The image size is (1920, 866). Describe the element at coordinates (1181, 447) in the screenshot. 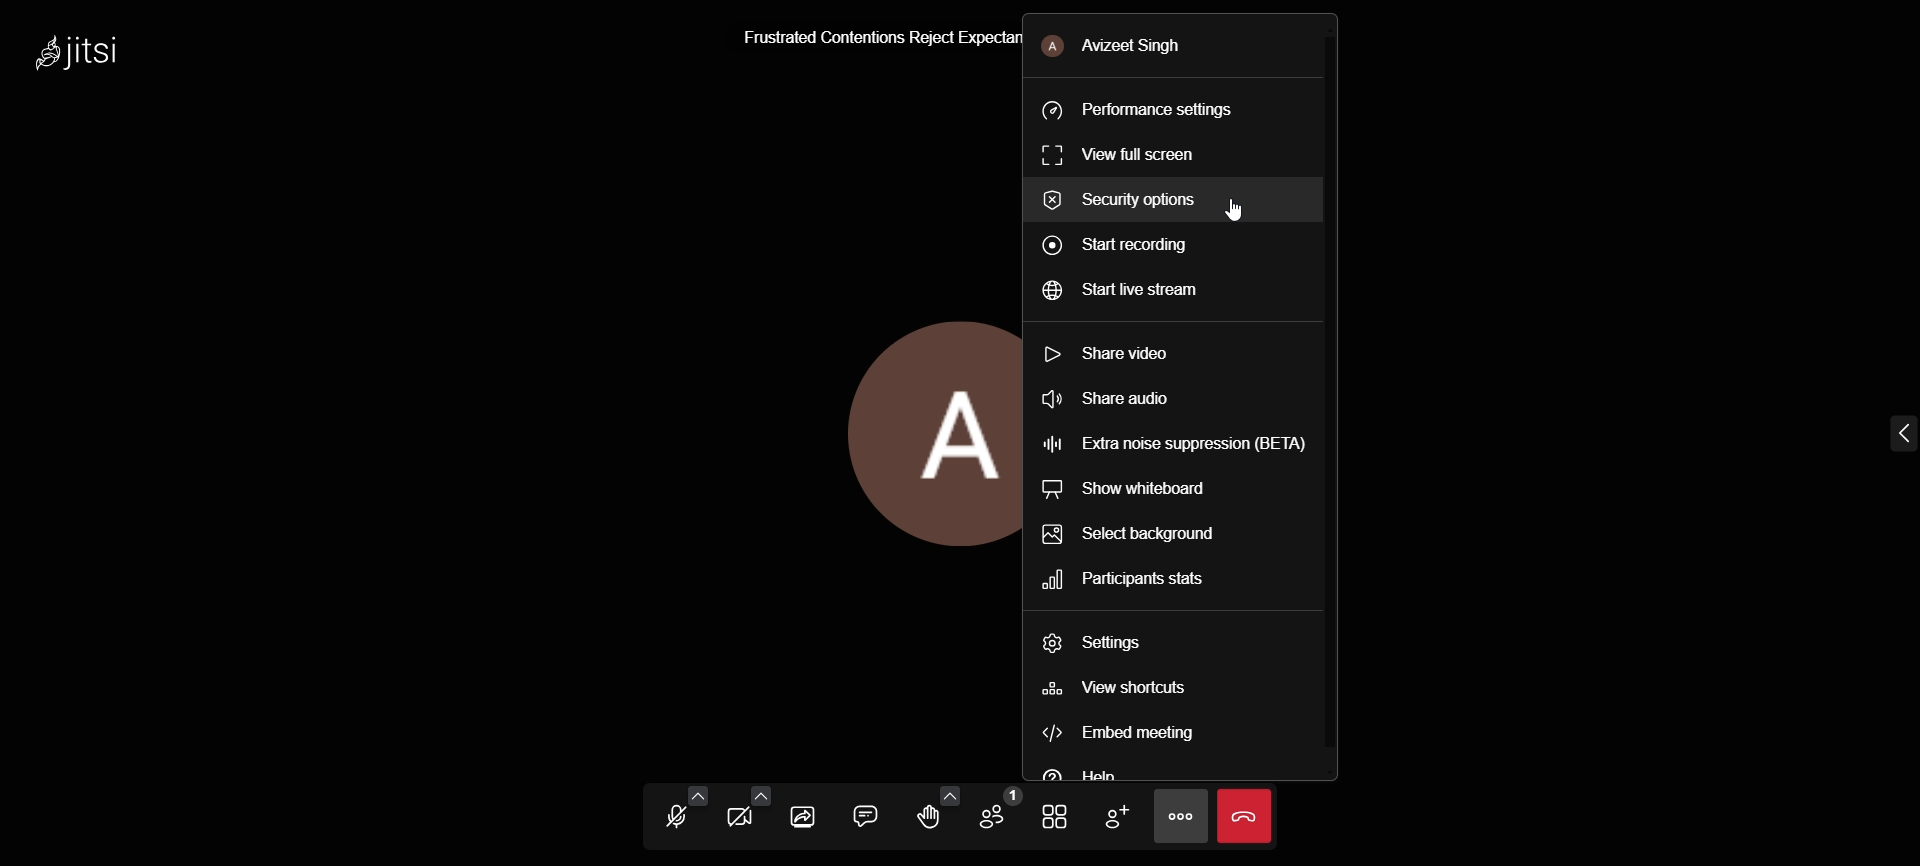

I see `extra noise suppression (BETA)` at that location.